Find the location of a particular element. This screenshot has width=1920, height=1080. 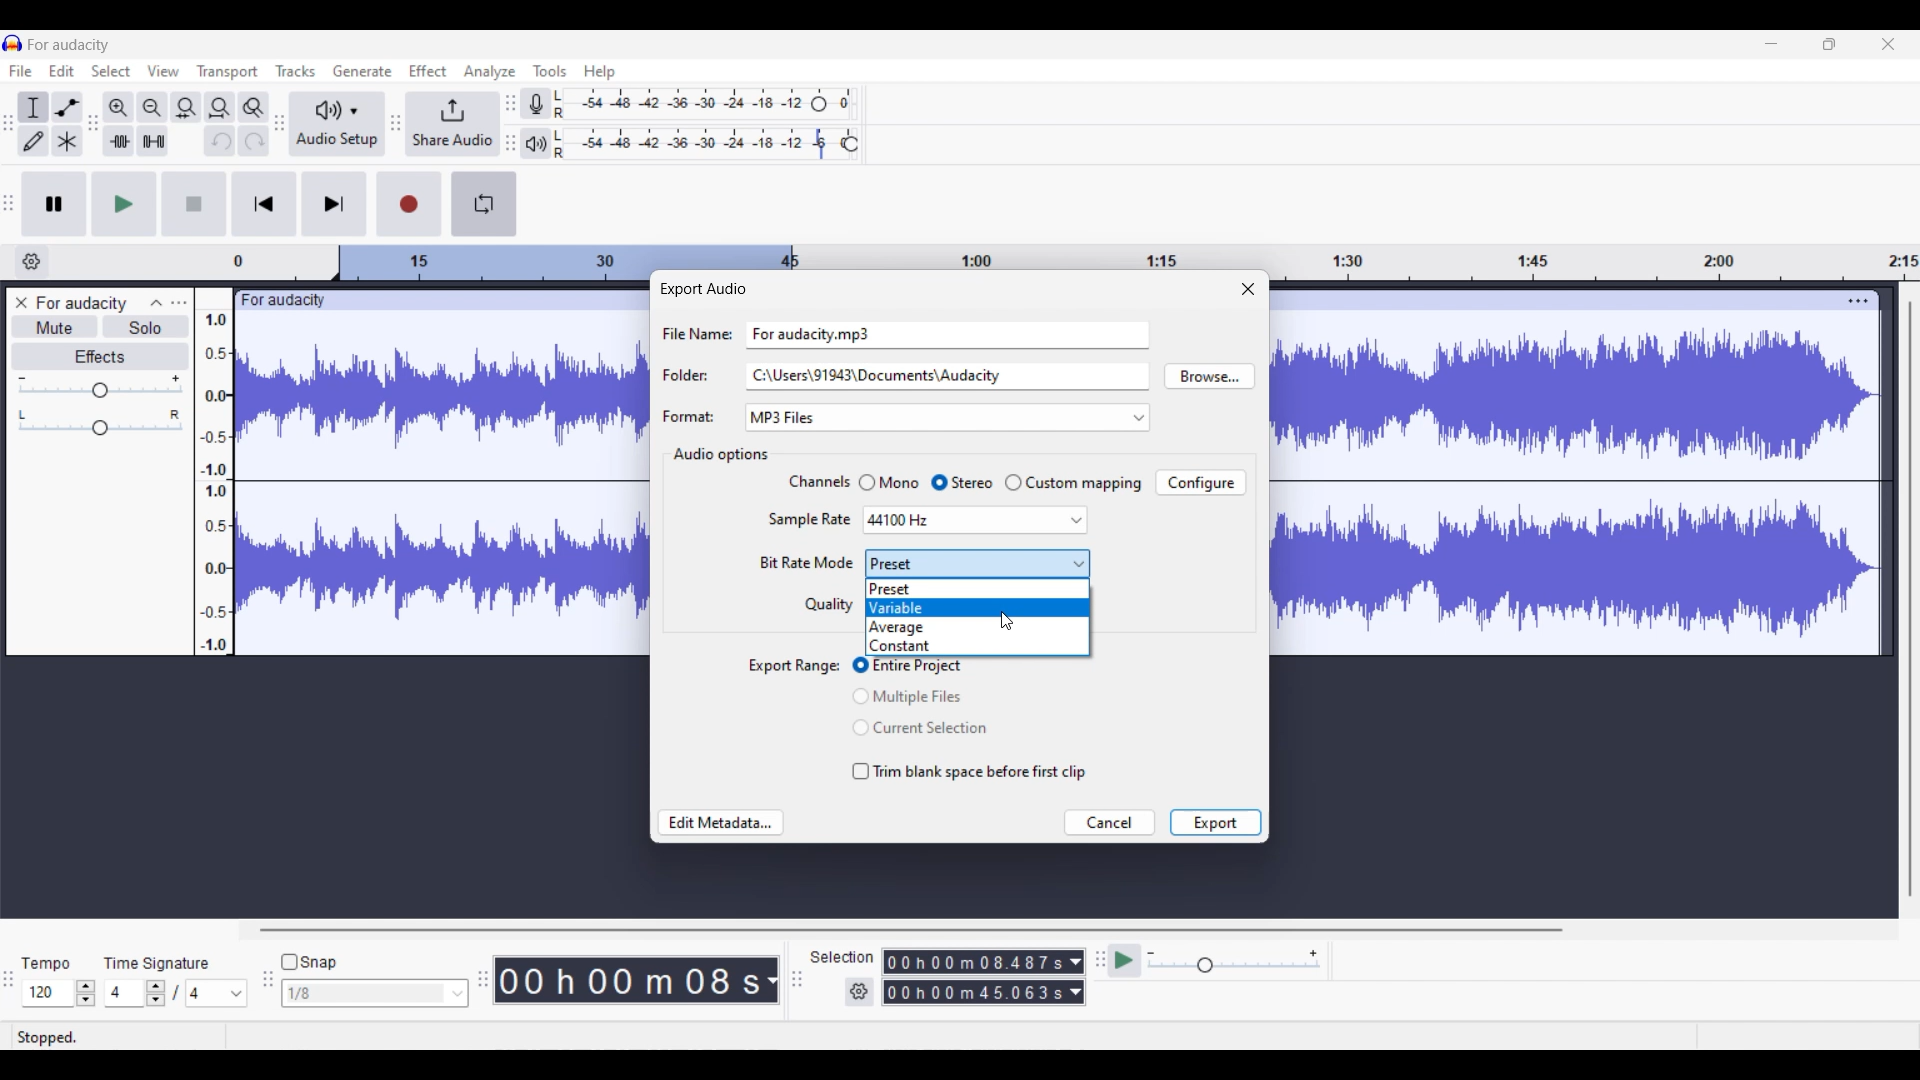

Fit project to width is located at coordinates (221, 108).